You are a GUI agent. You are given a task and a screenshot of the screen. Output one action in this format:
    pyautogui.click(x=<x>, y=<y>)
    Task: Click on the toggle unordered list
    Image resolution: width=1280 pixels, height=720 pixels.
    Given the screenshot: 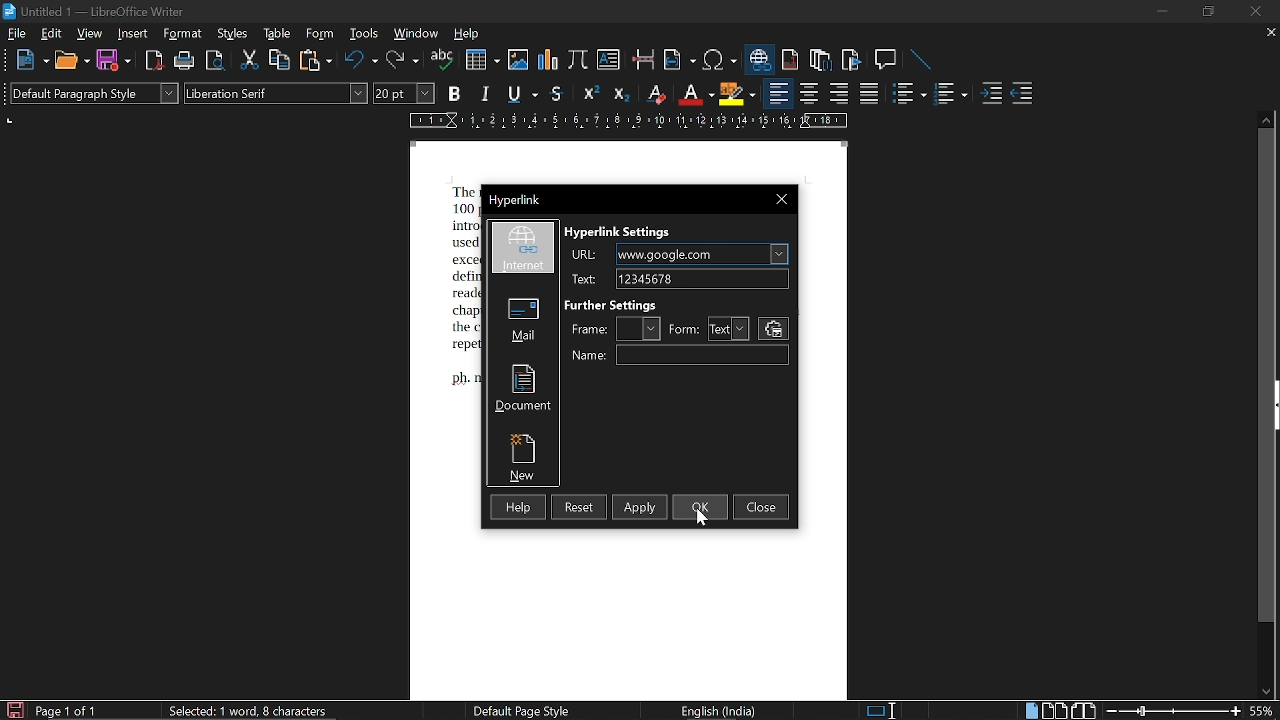 What is the action you would take?
    pyautogui.click(x=909, y=96)
    